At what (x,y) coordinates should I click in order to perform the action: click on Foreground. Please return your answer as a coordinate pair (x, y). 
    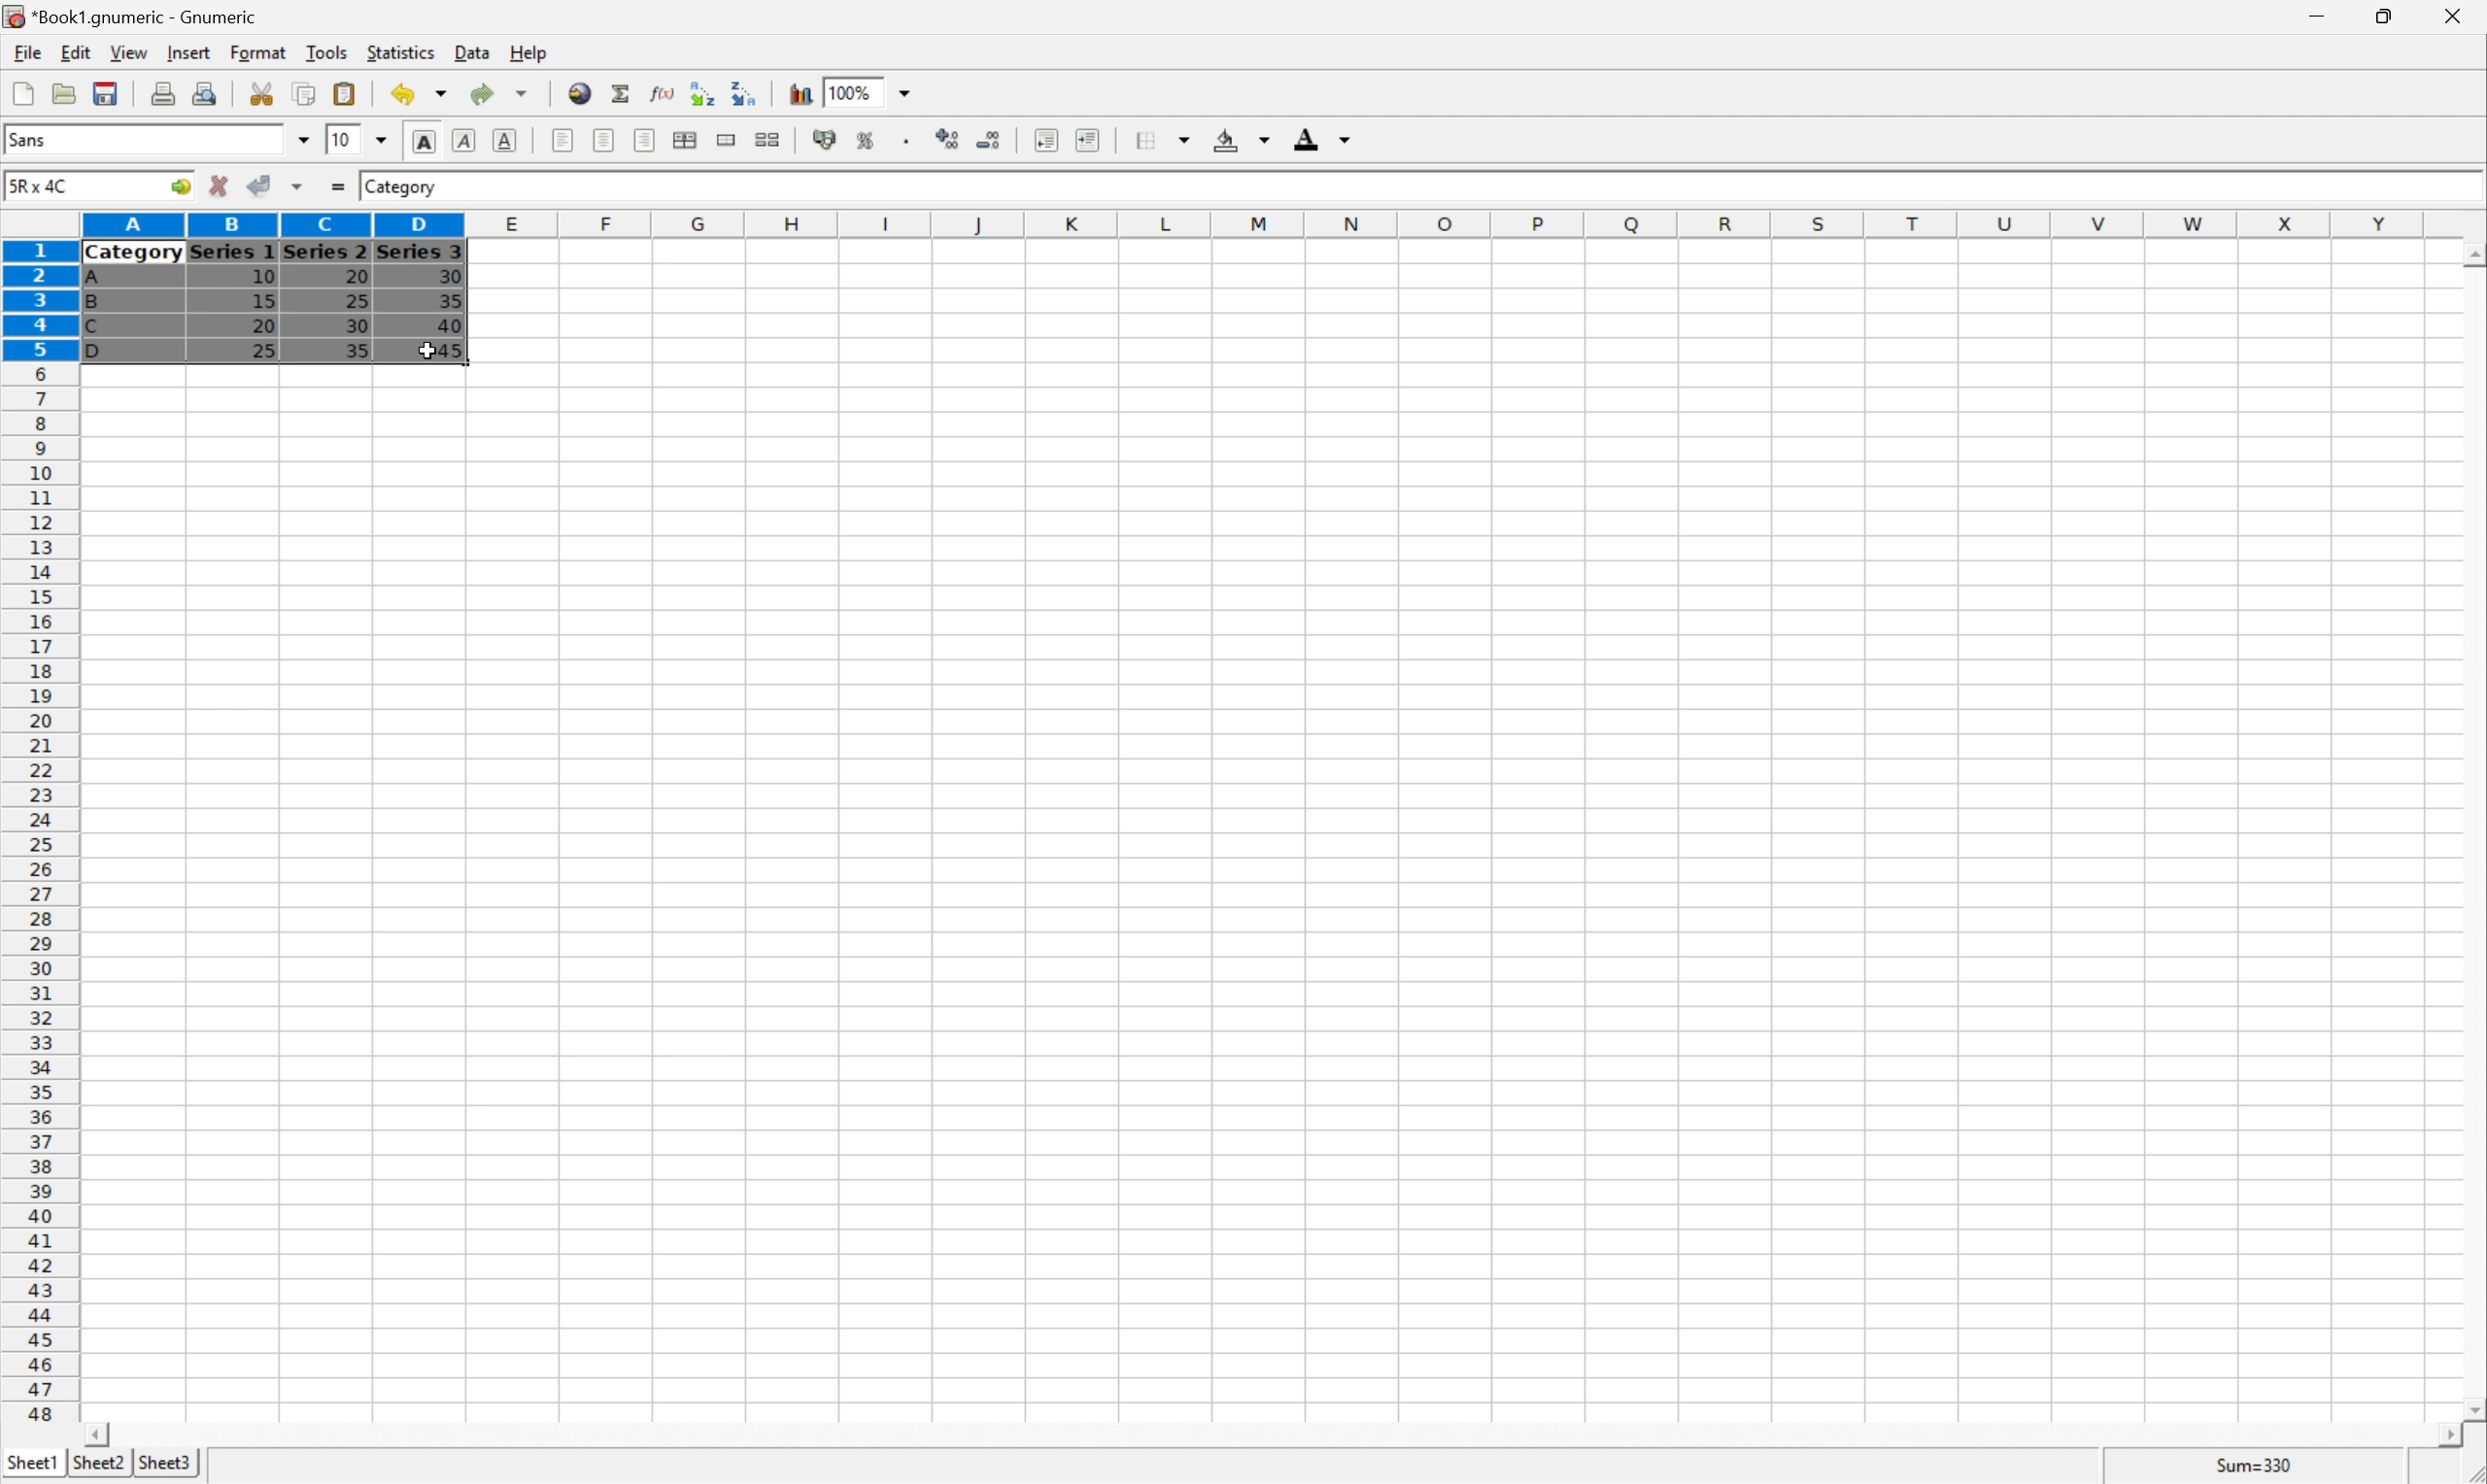
    Looking at the image, I should click on (1320, 136).